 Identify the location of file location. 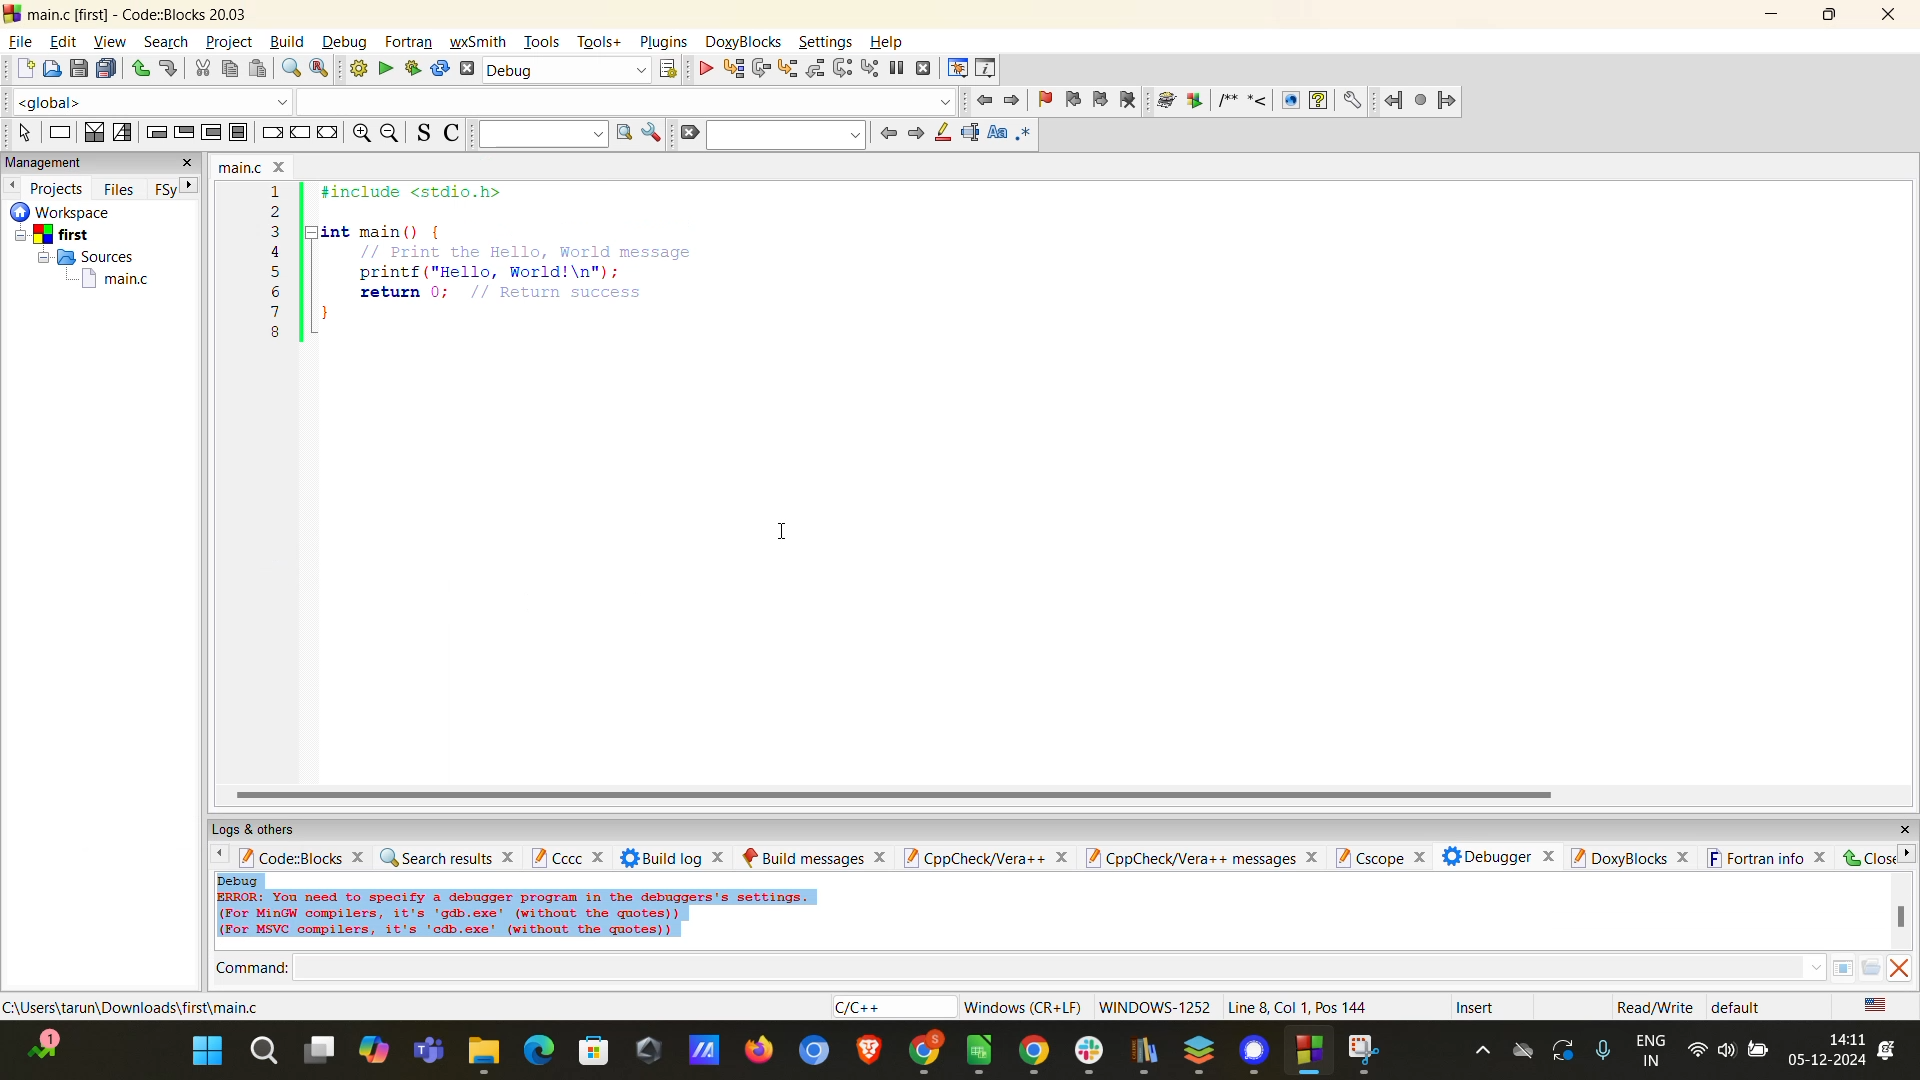
(131, 1004).